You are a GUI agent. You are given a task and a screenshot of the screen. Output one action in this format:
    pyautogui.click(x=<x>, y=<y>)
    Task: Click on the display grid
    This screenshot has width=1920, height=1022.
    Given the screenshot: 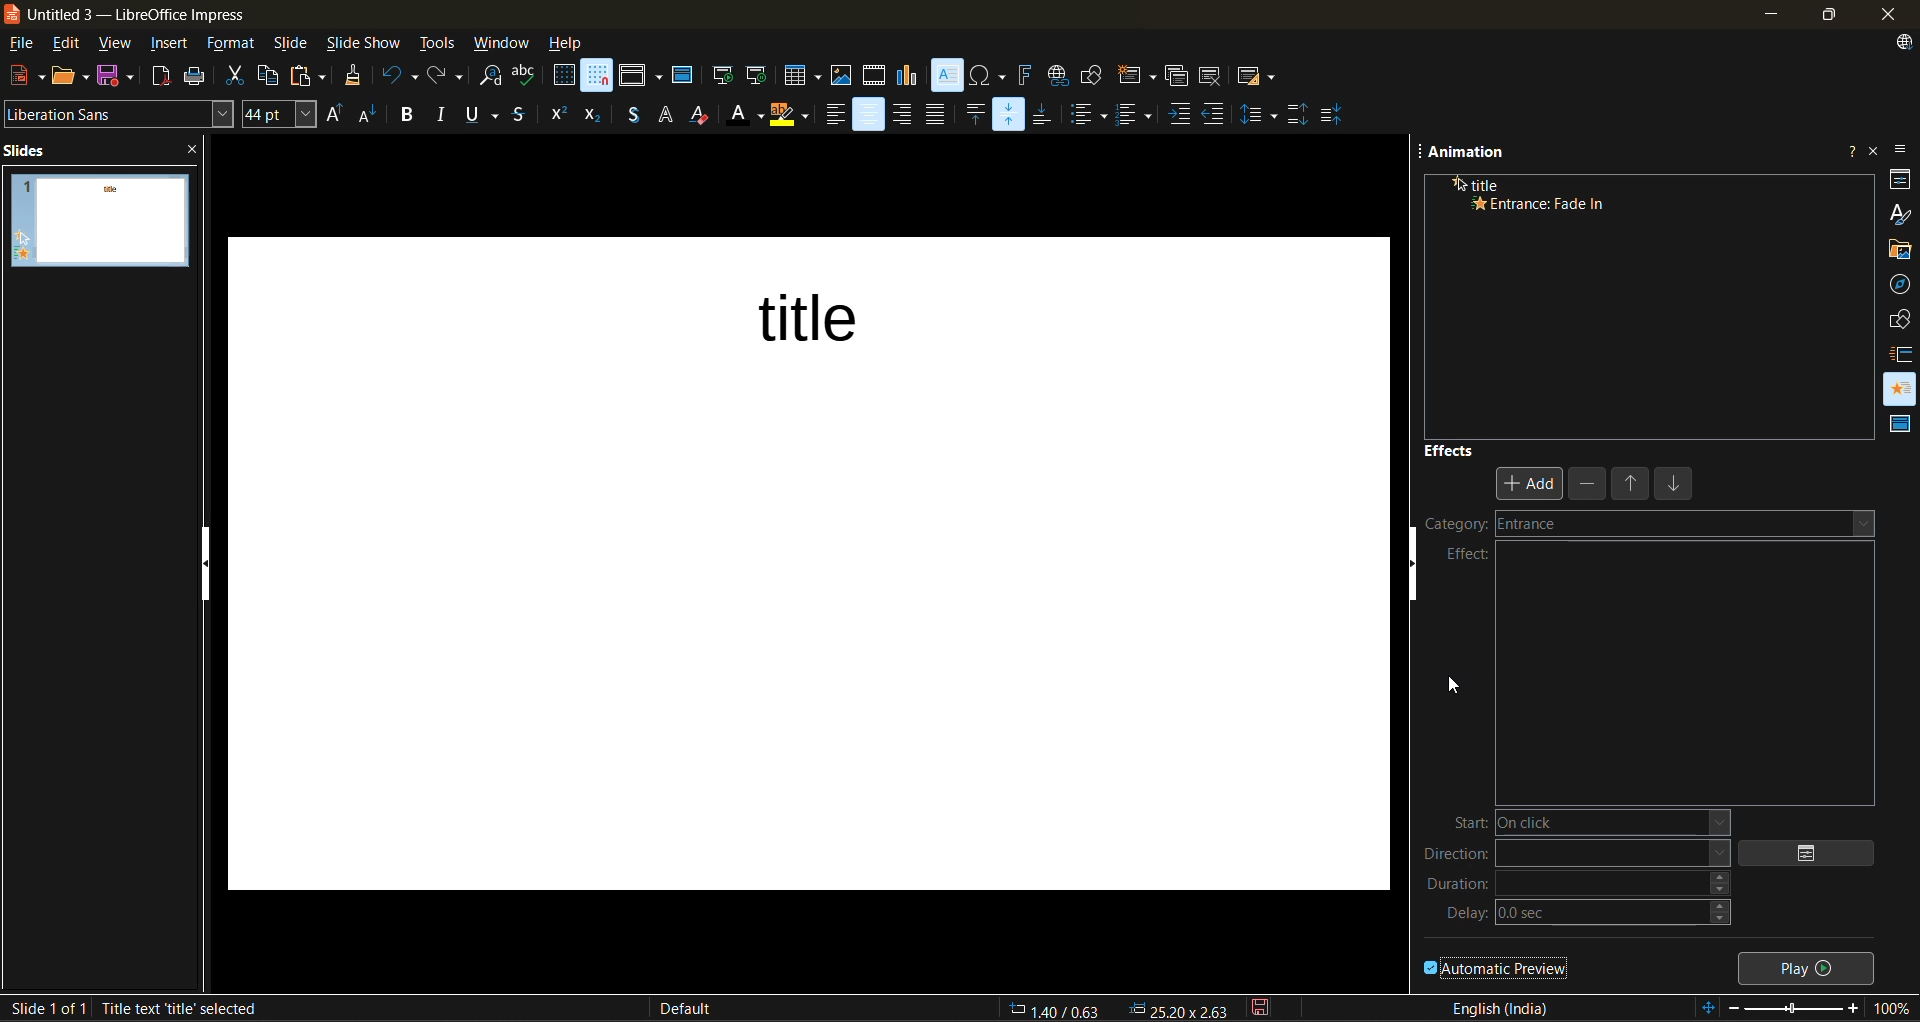 What is the action you would take?
    pyautogui.click(x=564, y=75)
    